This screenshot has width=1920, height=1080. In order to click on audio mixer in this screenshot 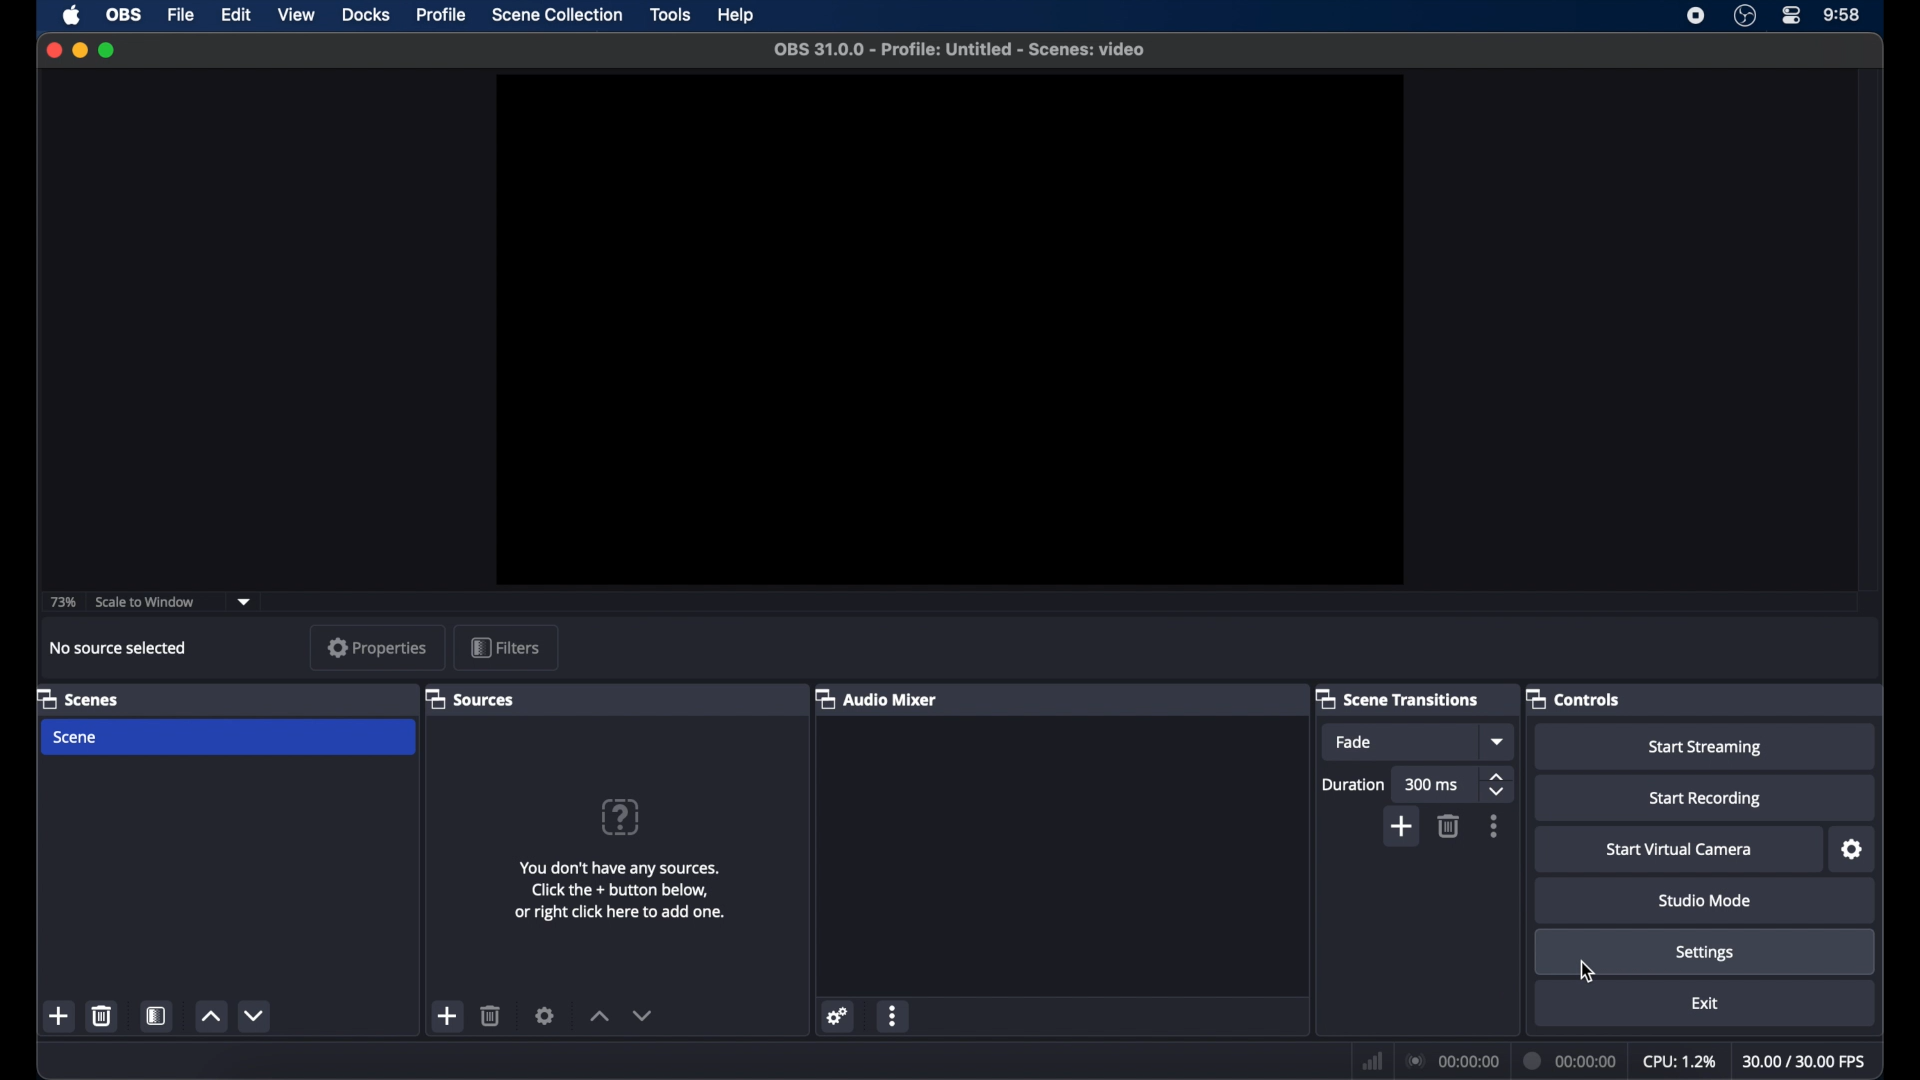, I will do `click(877, 698)`.